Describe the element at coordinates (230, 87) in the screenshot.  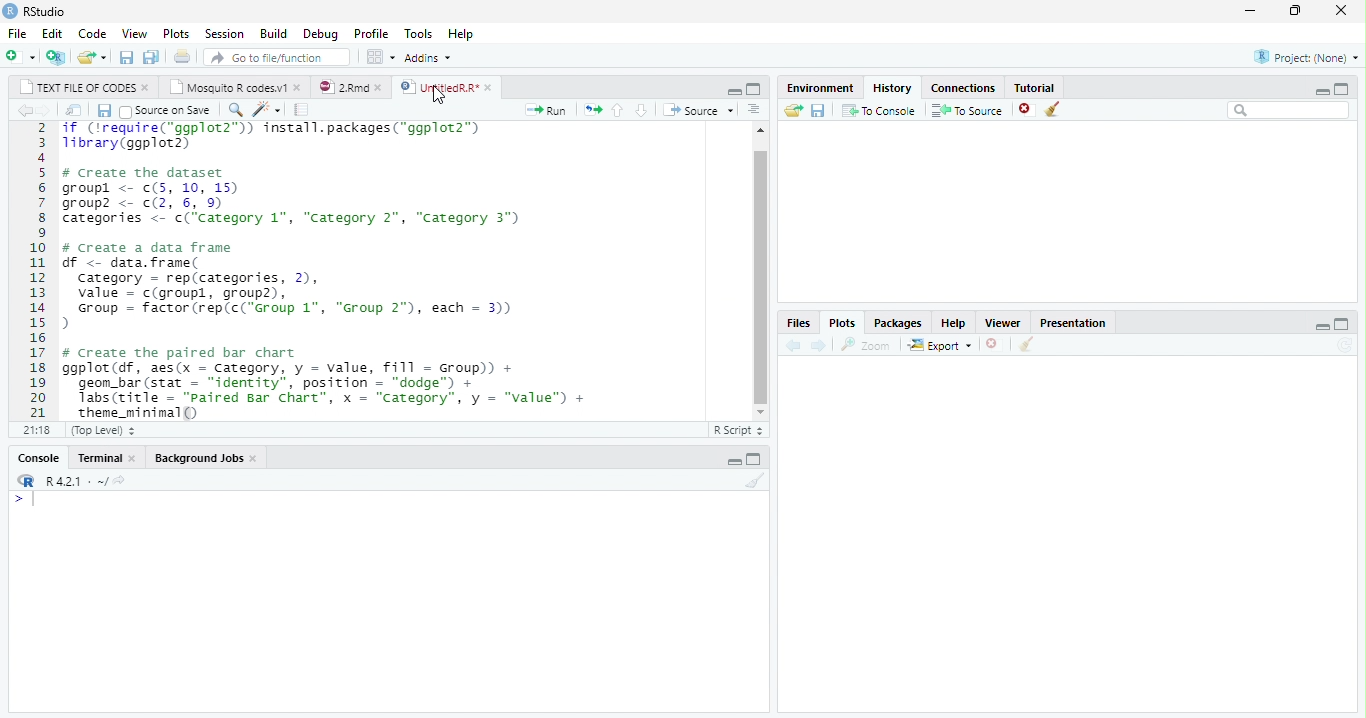
I see `mosquito R codes.v1` at that location.